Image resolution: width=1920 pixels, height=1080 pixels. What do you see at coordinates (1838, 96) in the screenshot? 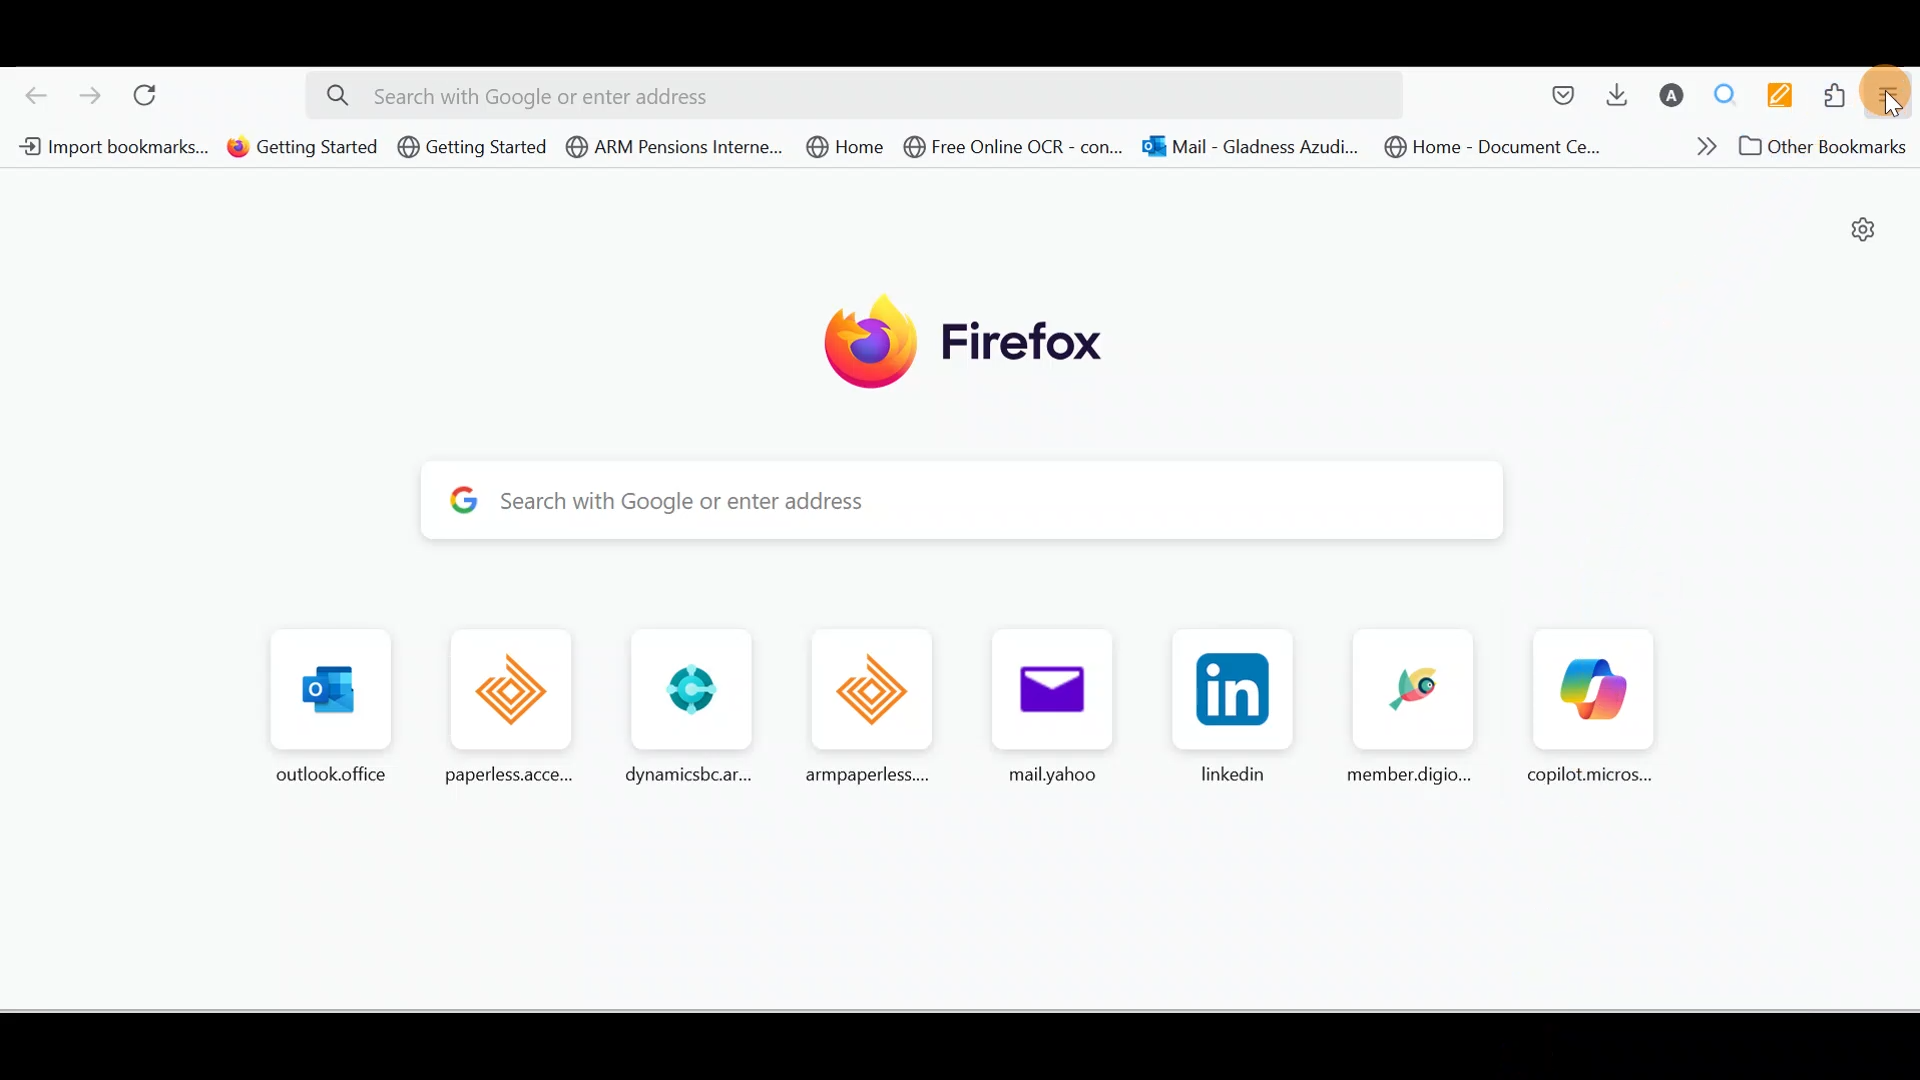
I see `Extensions` at bounding box center [1838, 96].